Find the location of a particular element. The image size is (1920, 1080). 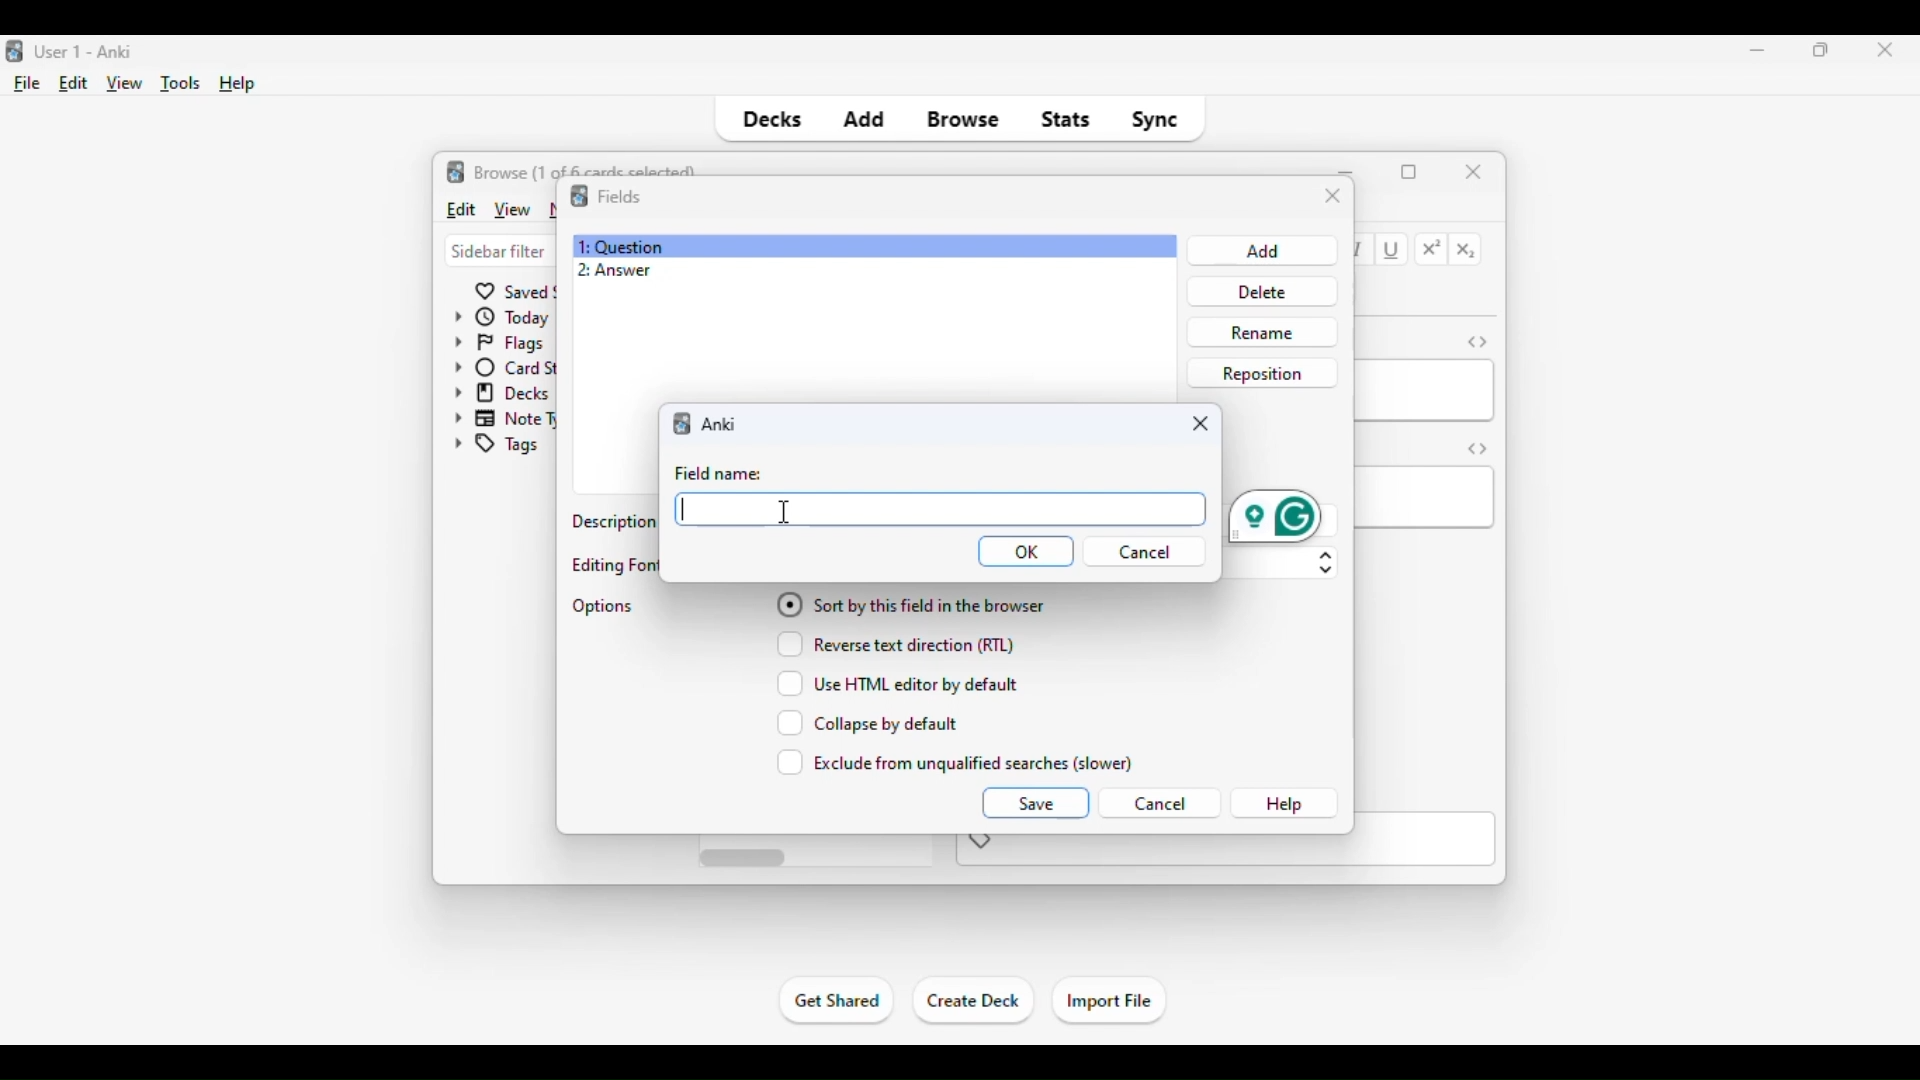

collapse by default is located at coordinates (868, 723).